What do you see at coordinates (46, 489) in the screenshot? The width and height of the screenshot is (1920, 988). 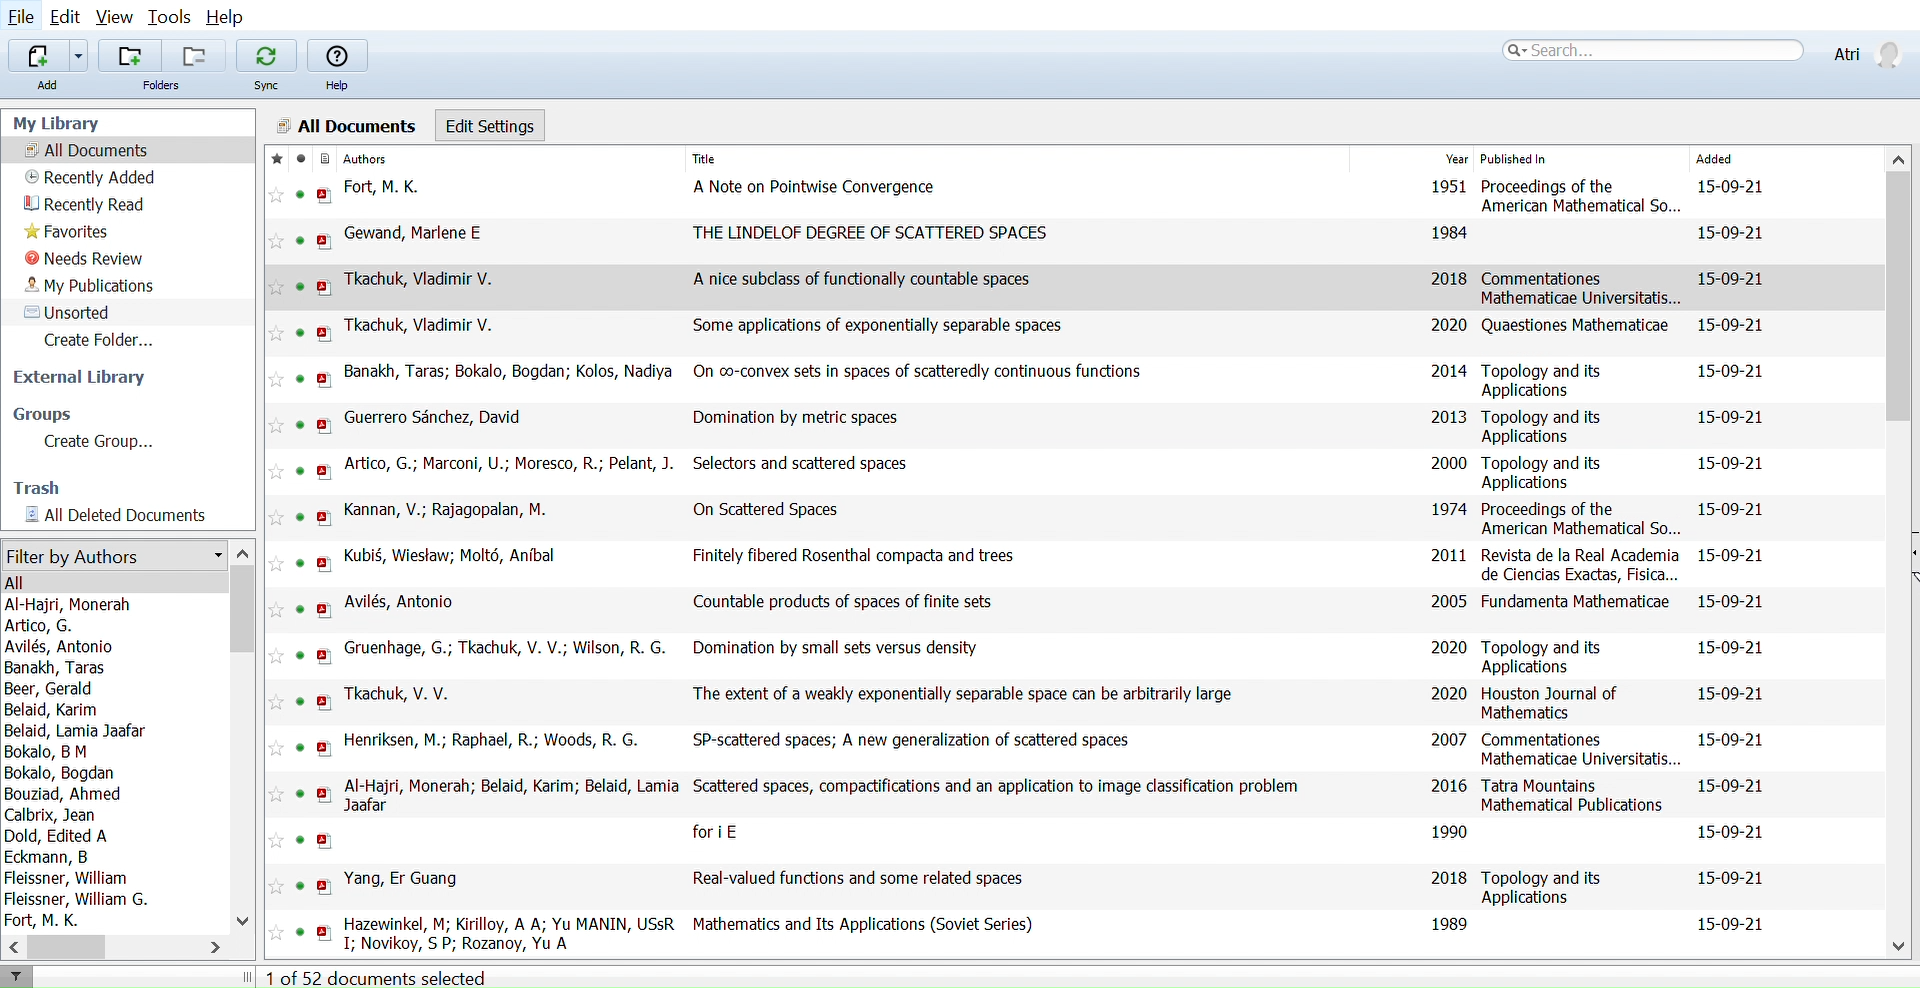 I see `Trash` at bounding box center [46, 489].